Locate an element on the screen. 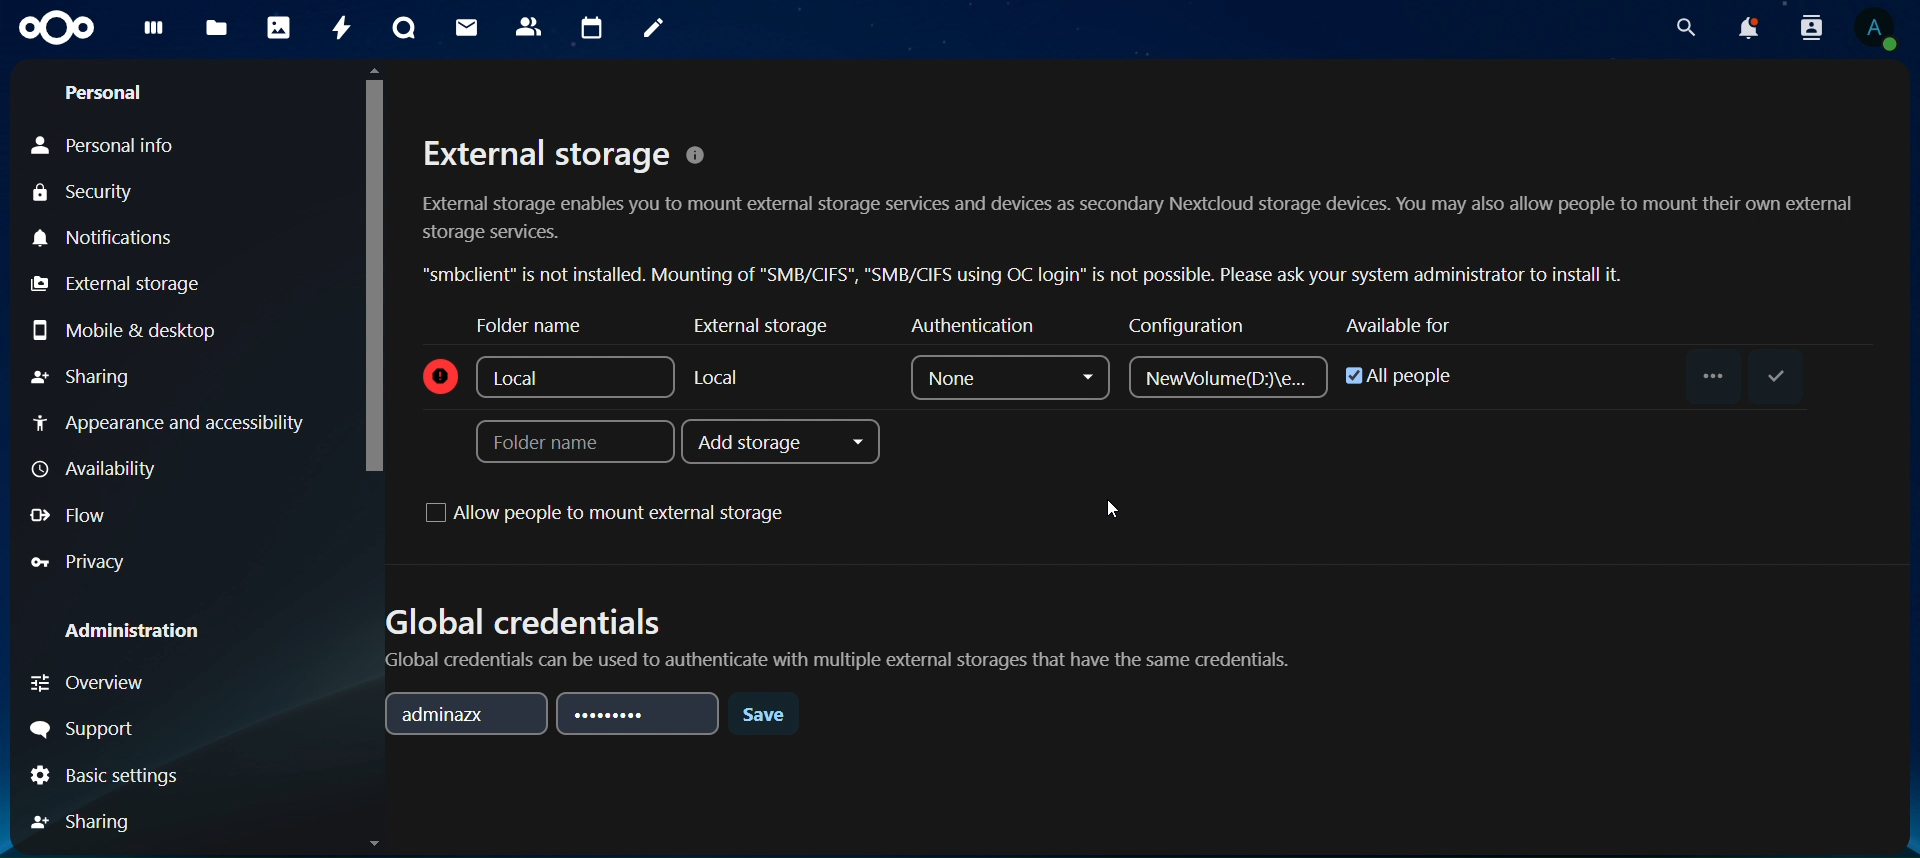 This screenshot has width=1920, height=858. contact is located at coordinates (530, 27).